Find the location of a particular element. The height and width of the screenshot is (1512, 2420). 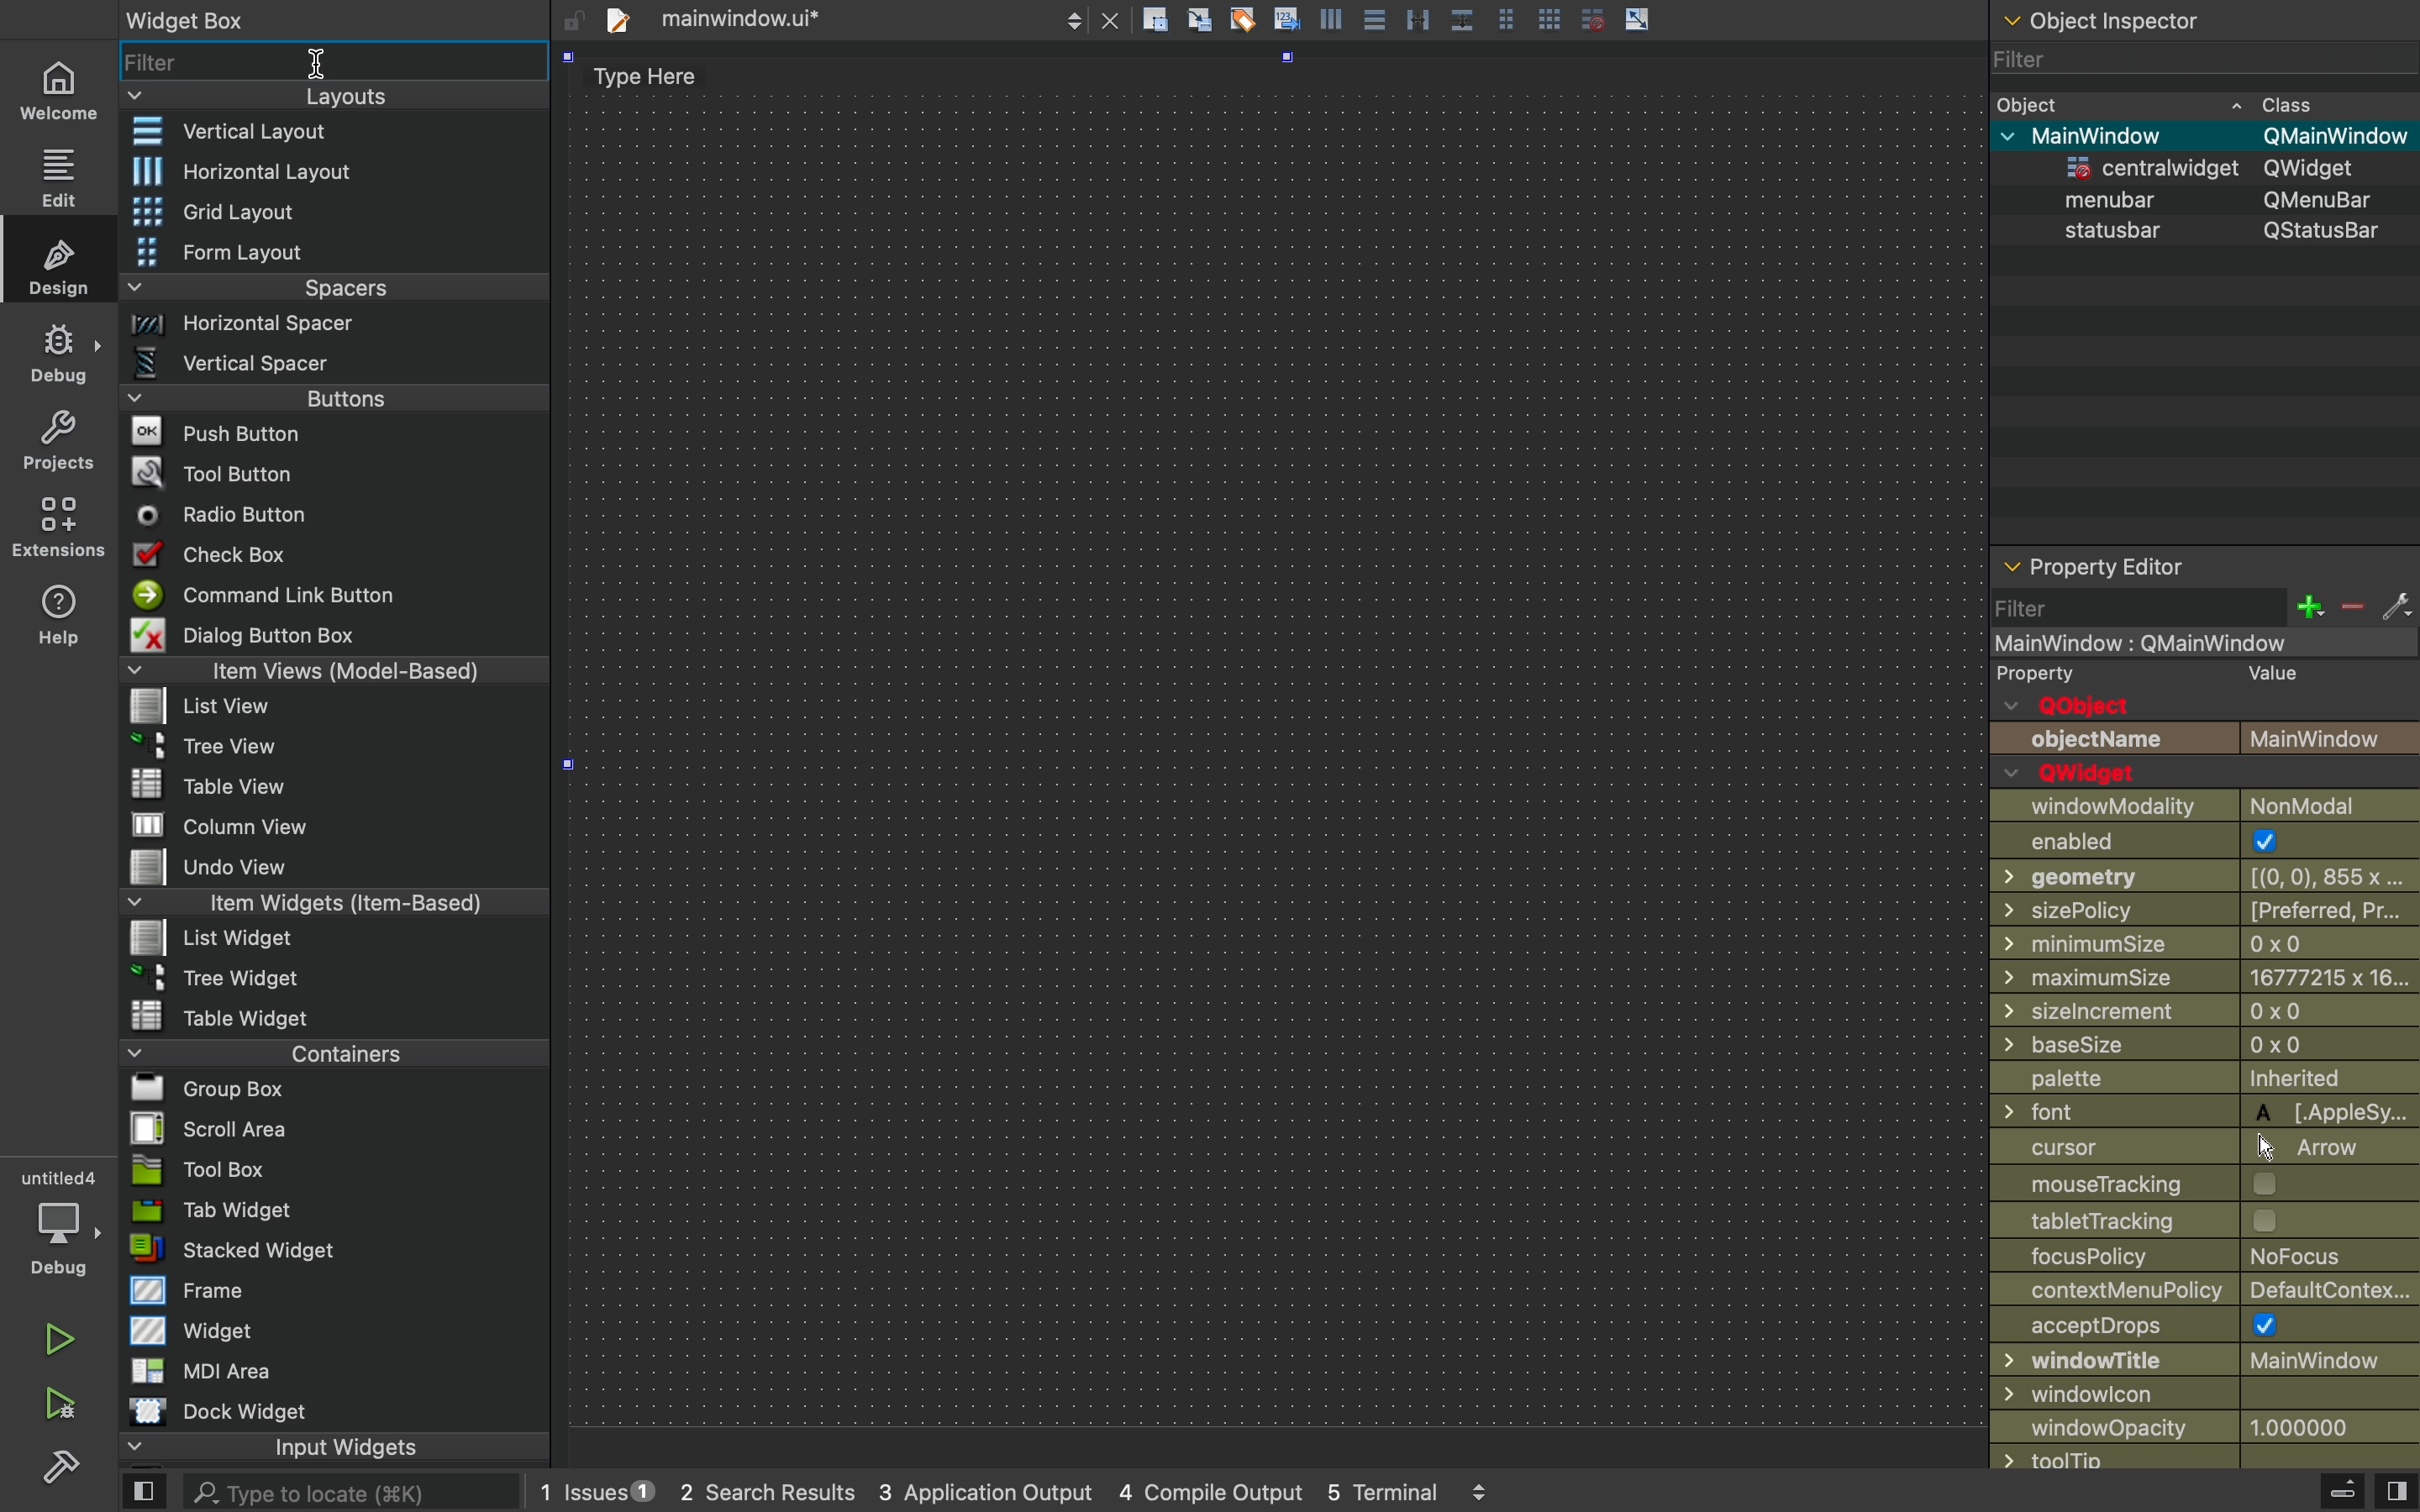

list view is located at coordinates (329, 705).